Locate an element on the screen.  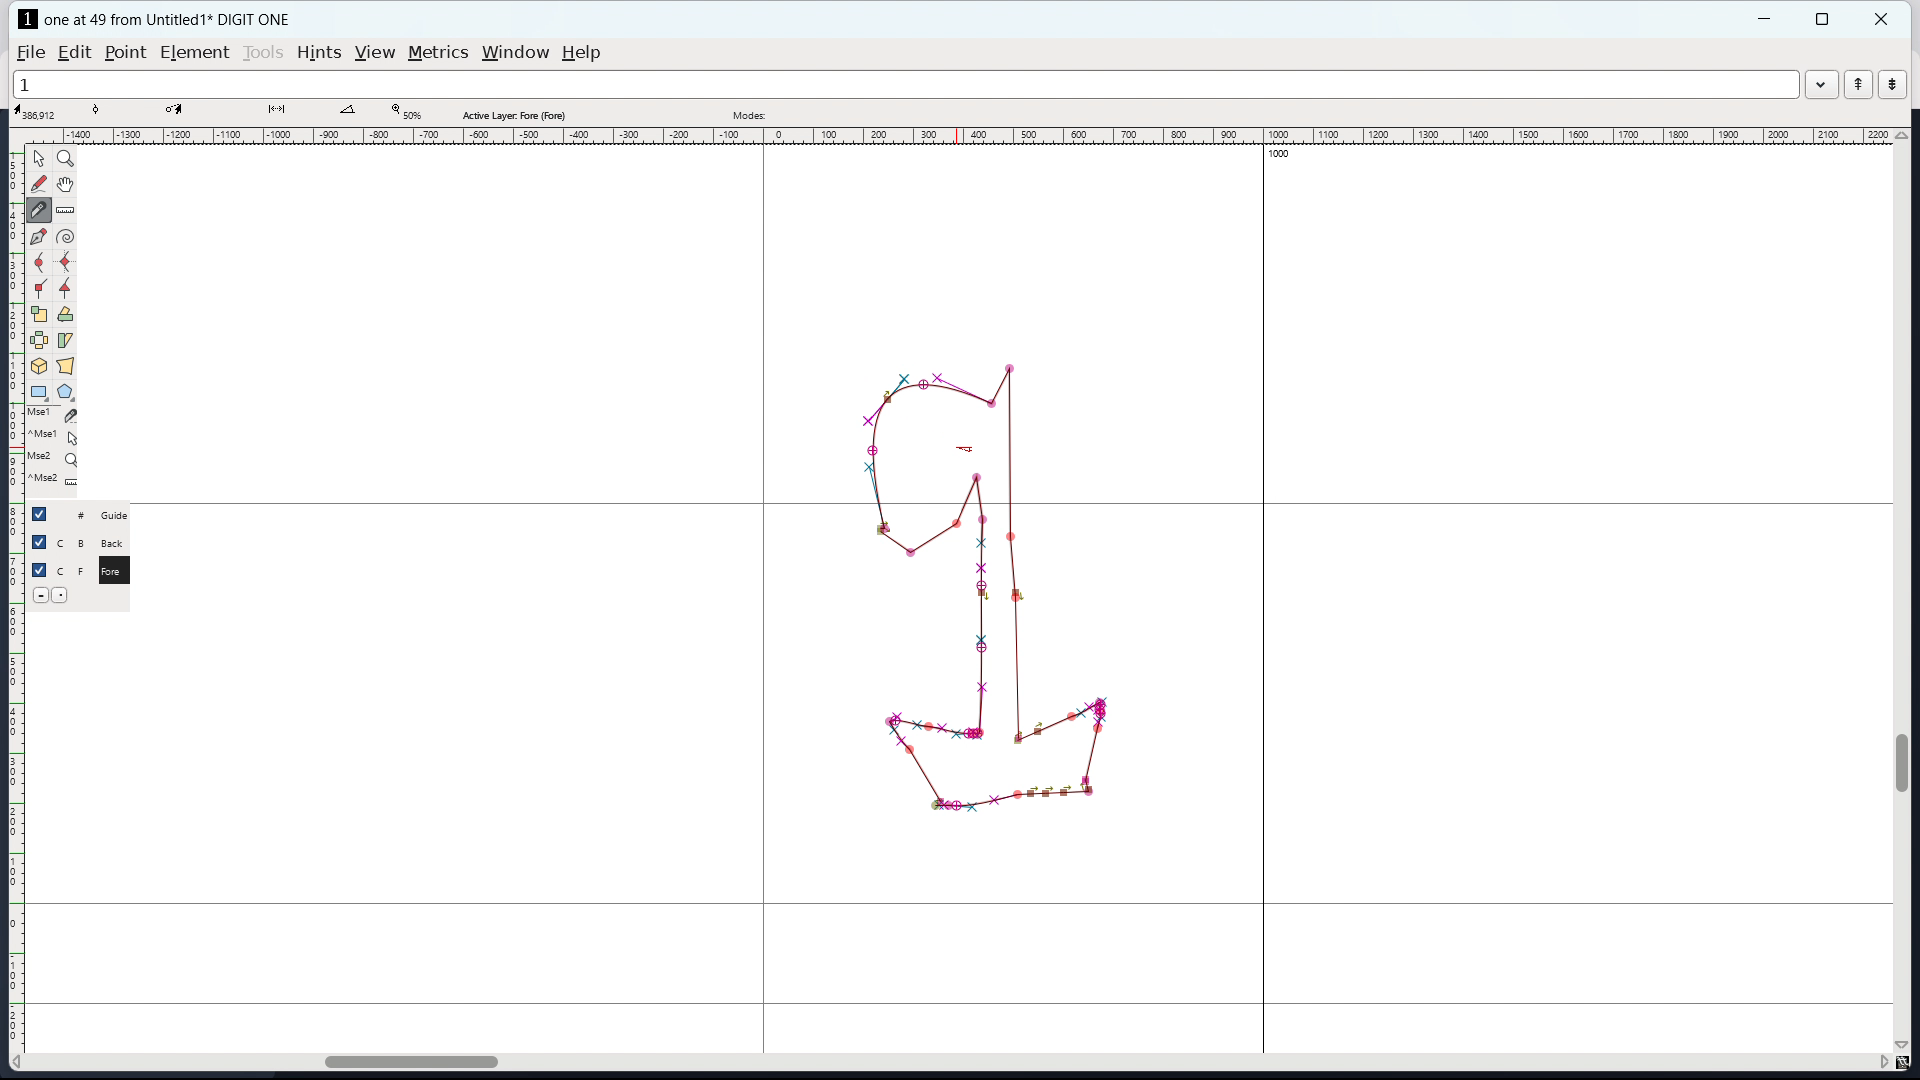
cursor is located at coordinates (962, 441).